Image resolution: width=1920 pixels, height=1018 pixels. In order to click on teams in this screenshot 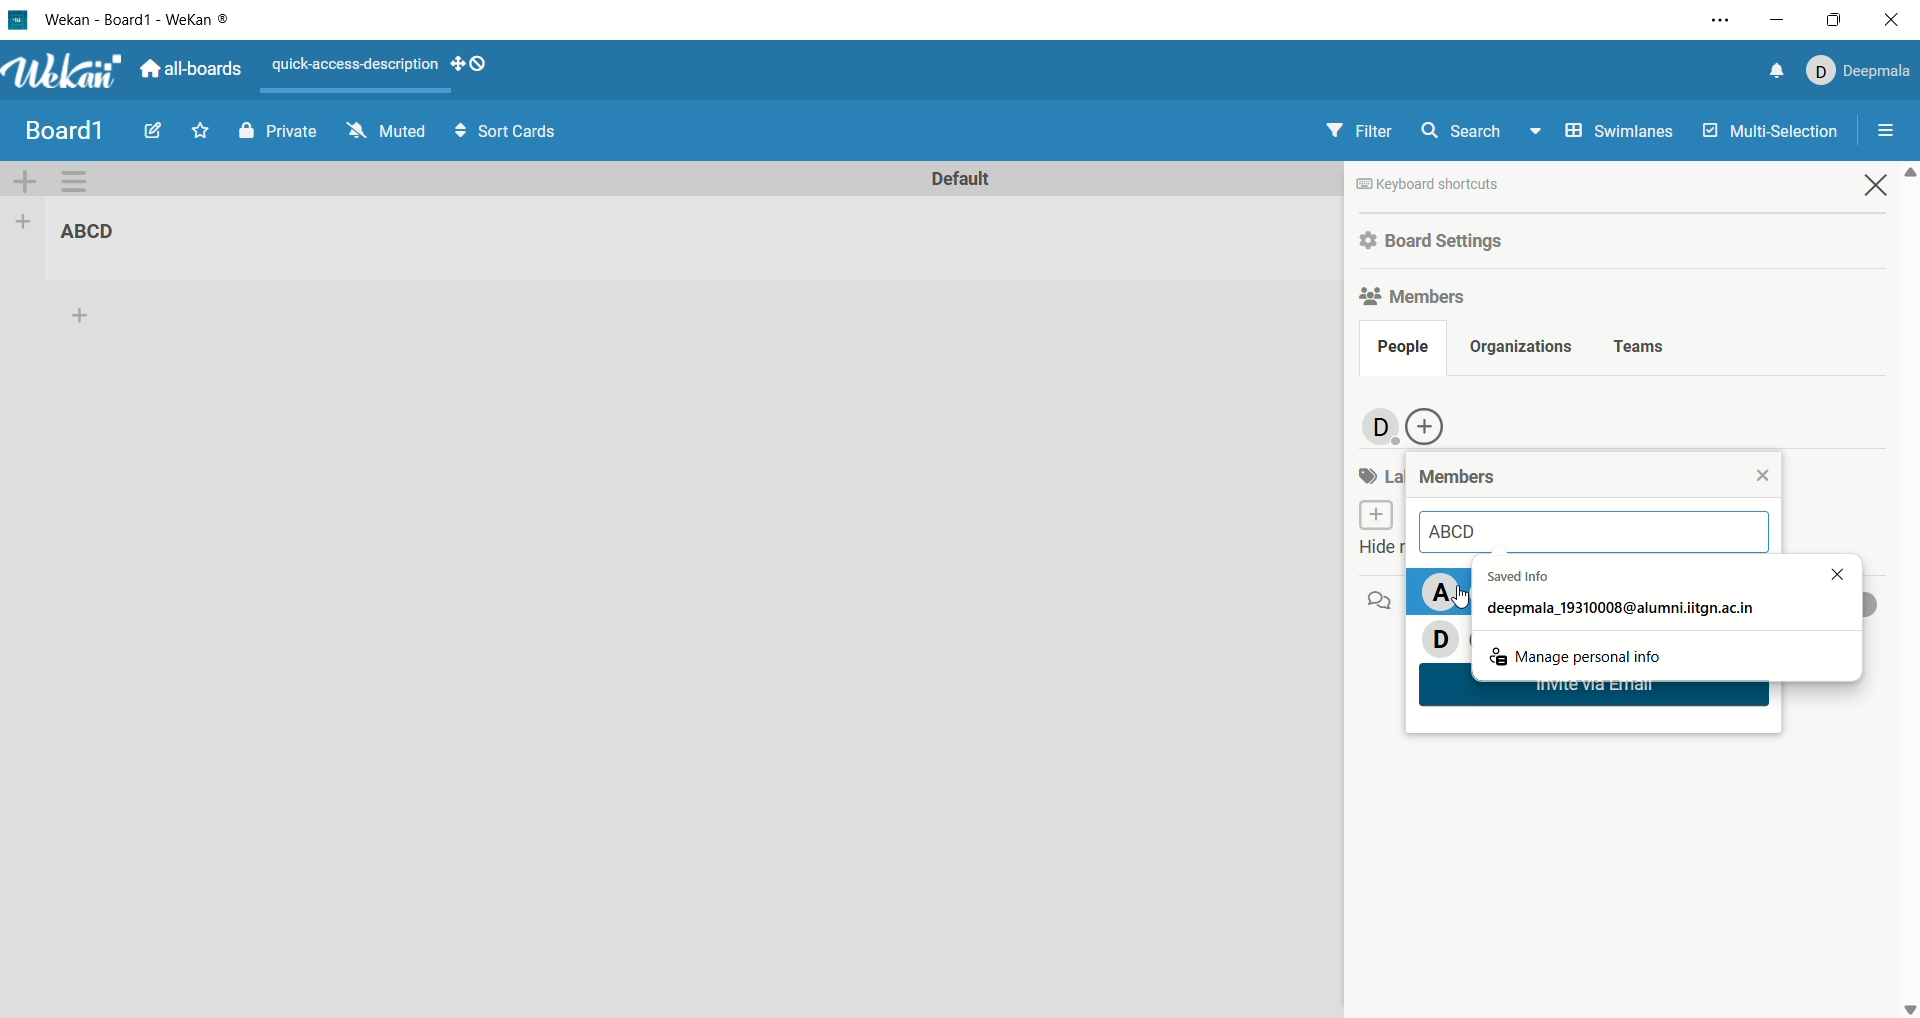, I will do `click(1641, 348)`.